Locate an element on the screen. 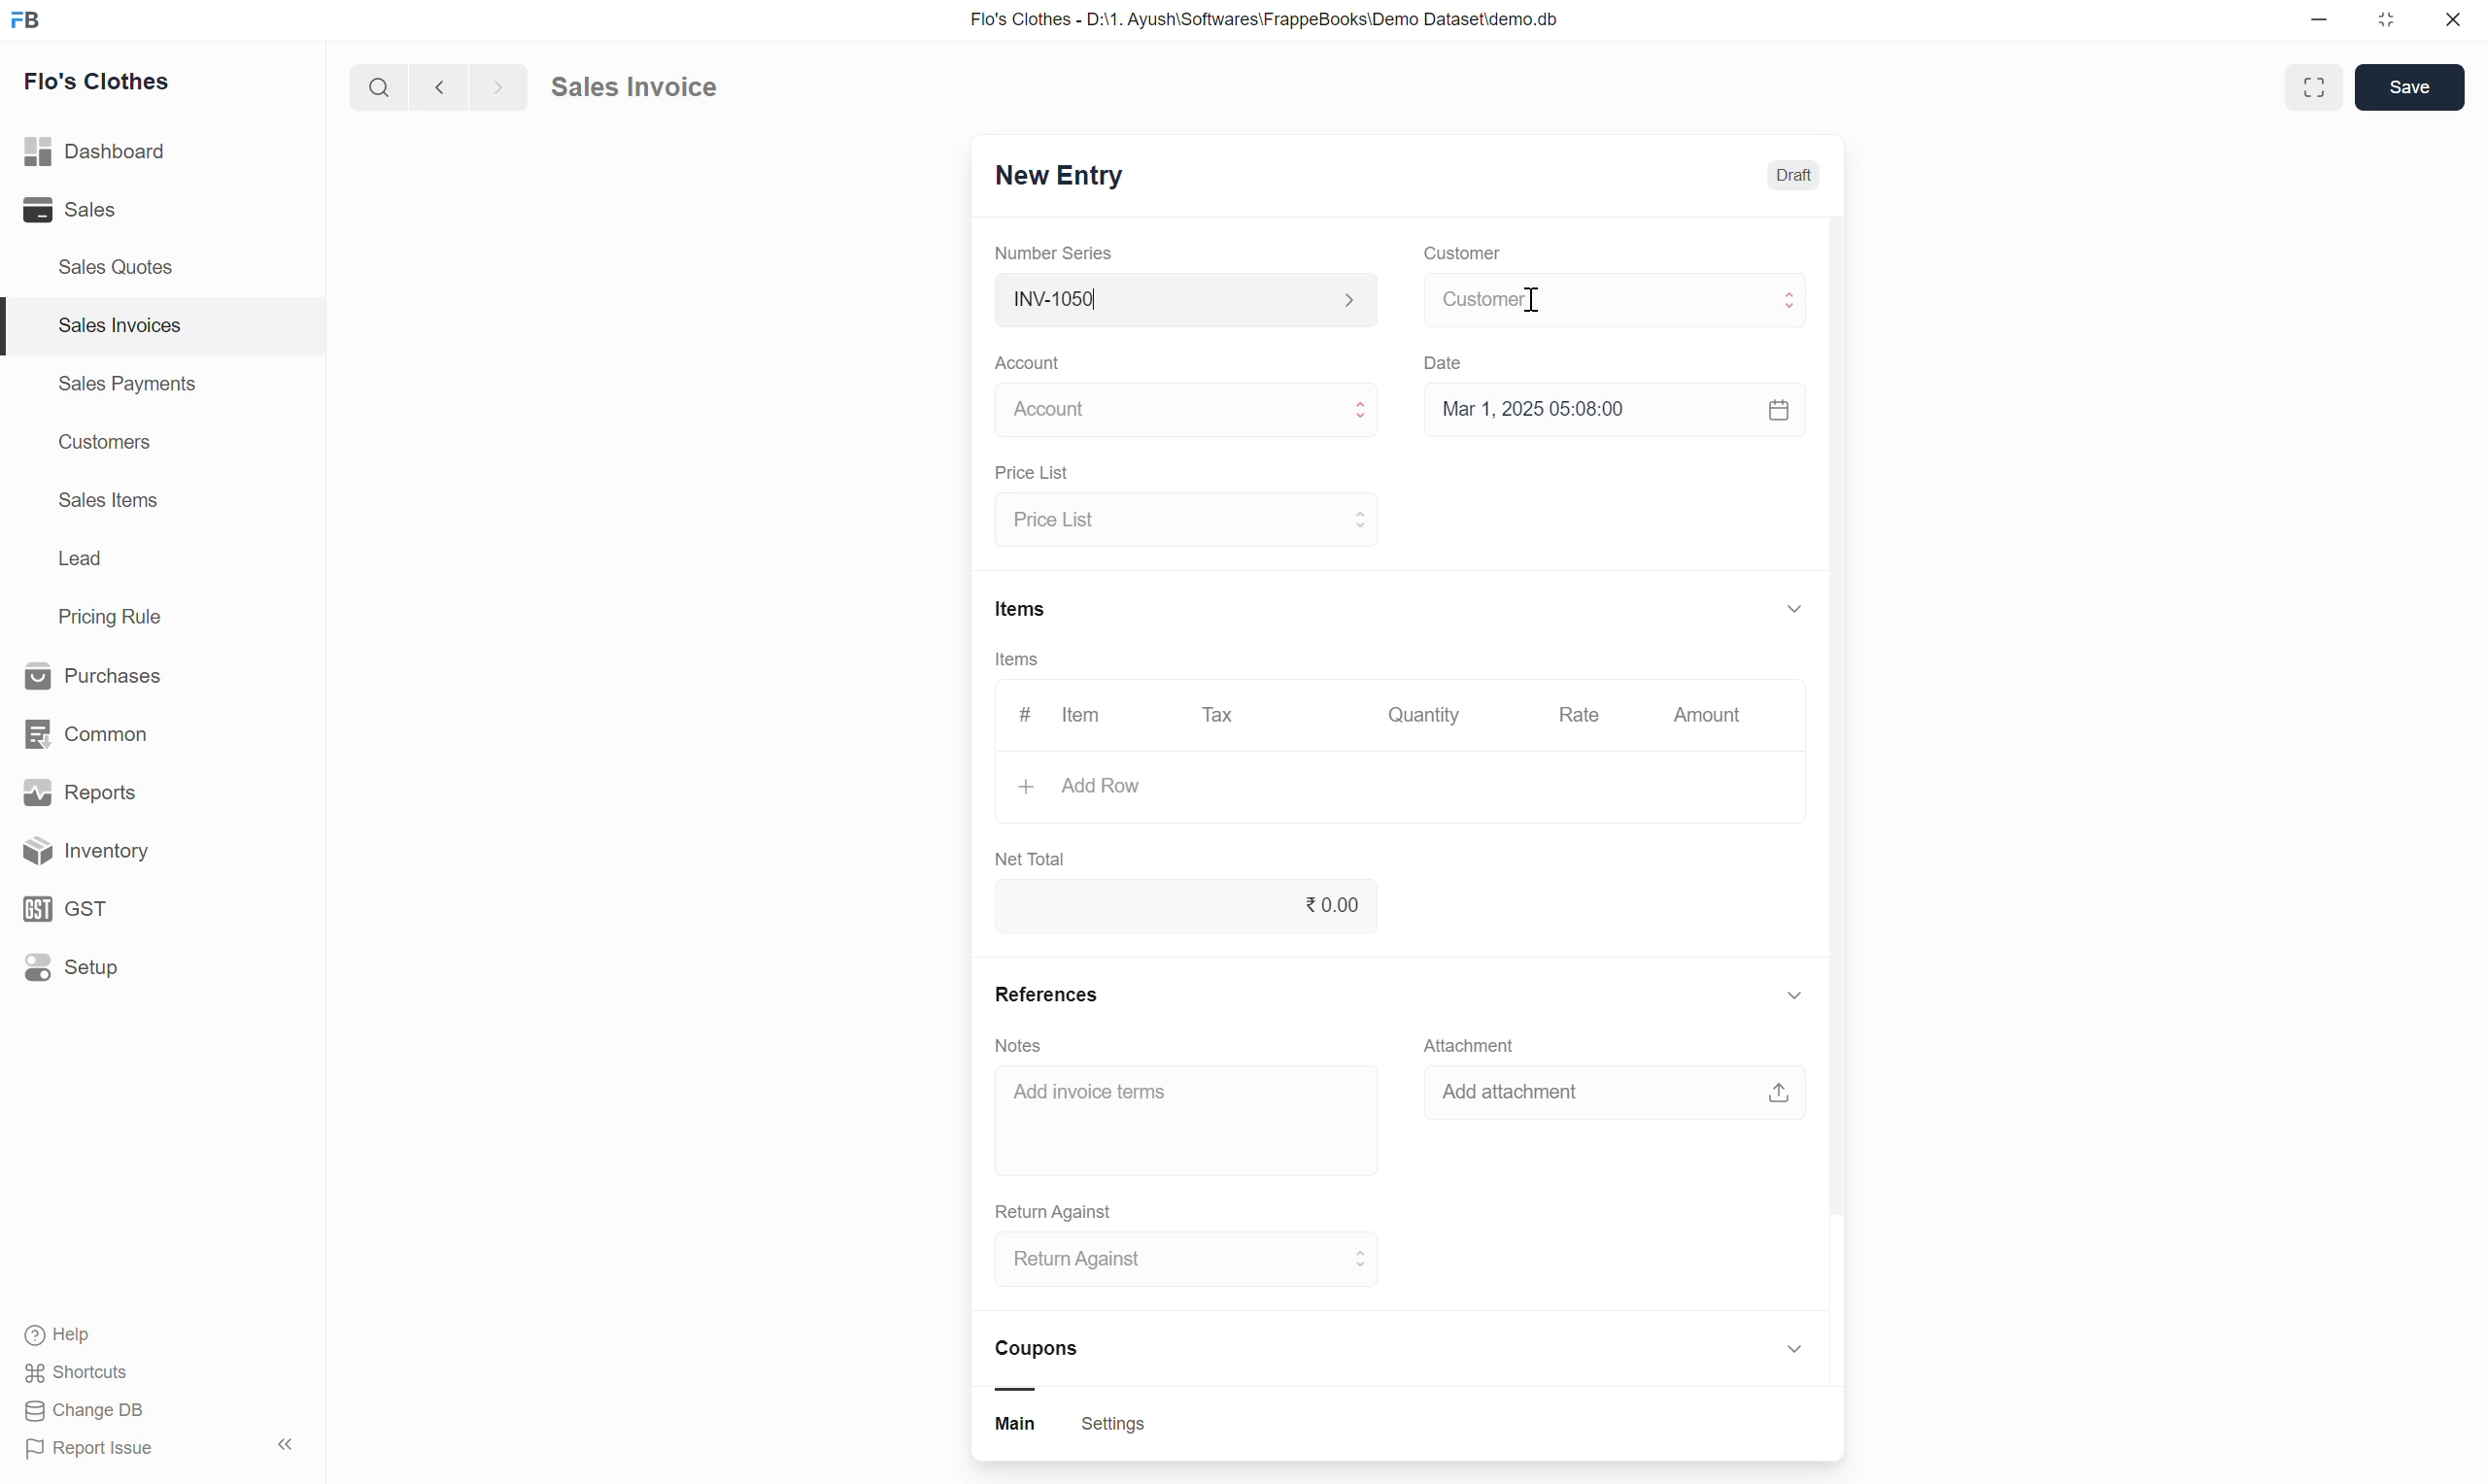 This screenshot has height=1484, width=2487. References is located at coordinates (1048, 989).